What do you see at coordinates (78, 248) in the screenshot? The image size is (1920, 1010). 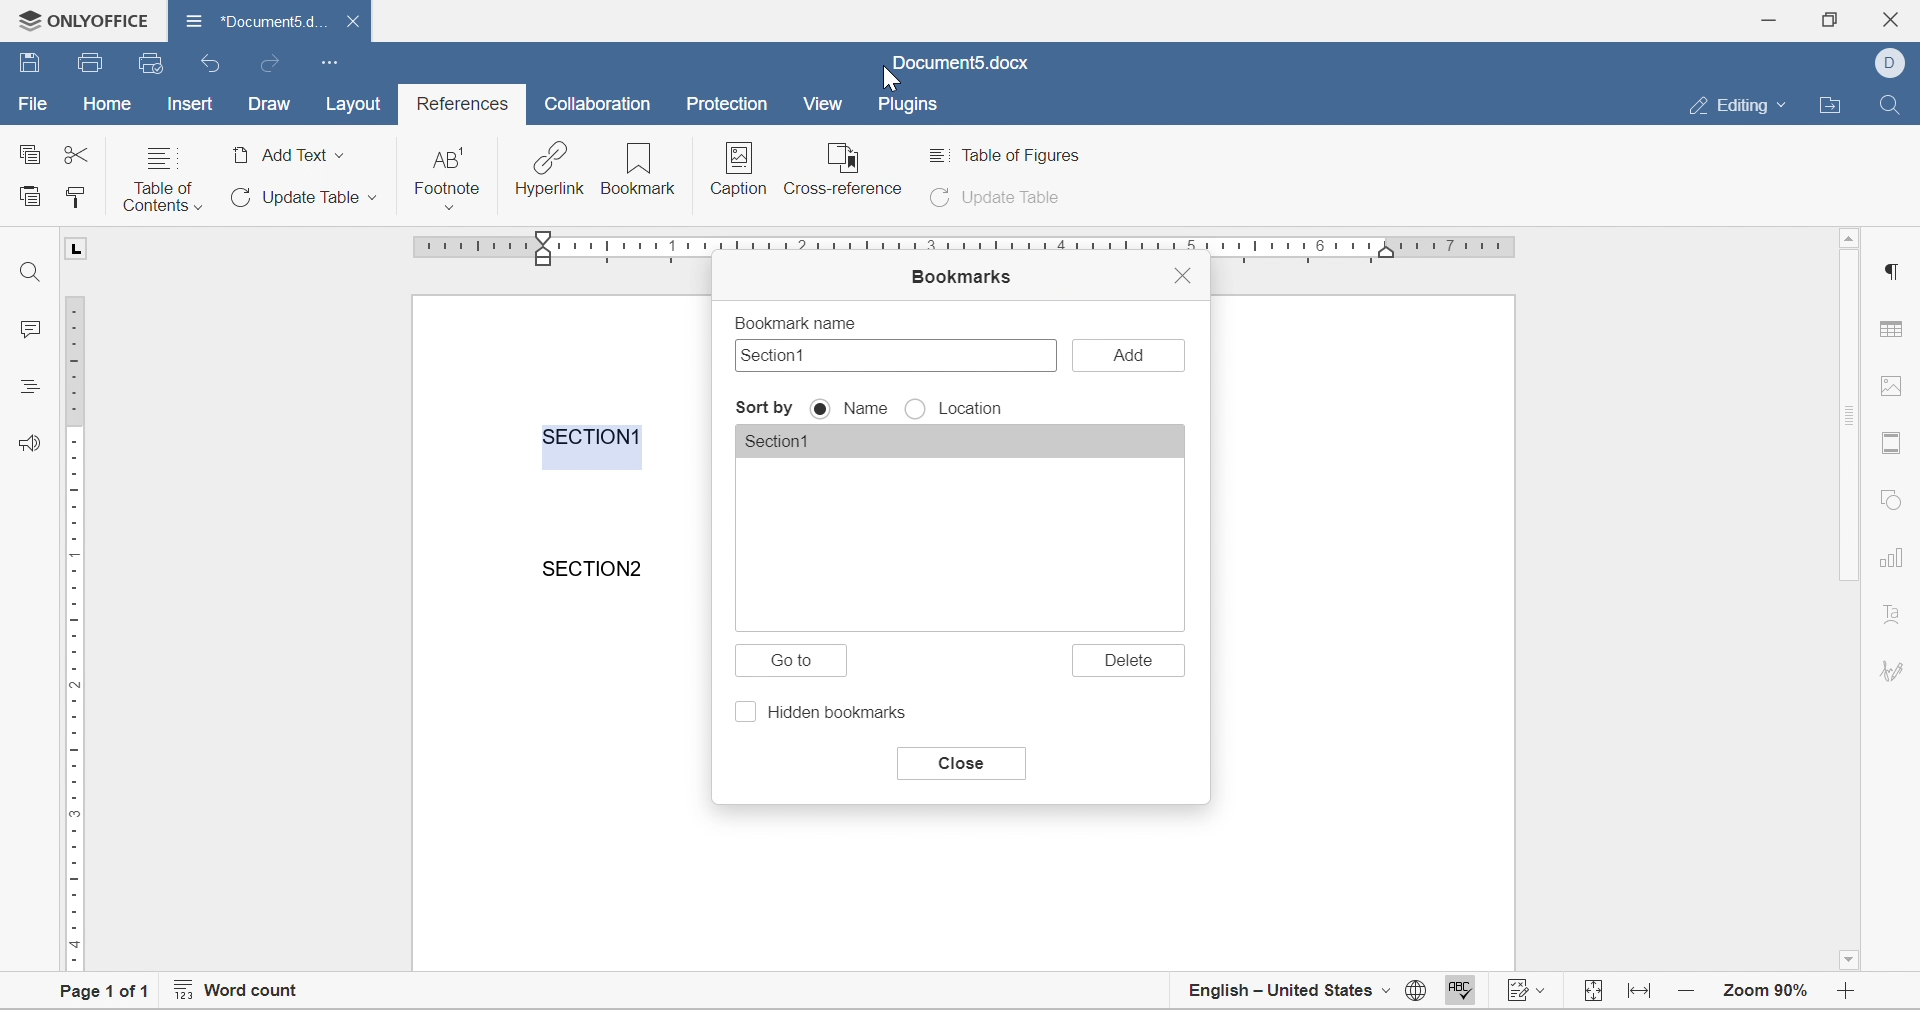 I see `L` at bounding box center [78, 248].